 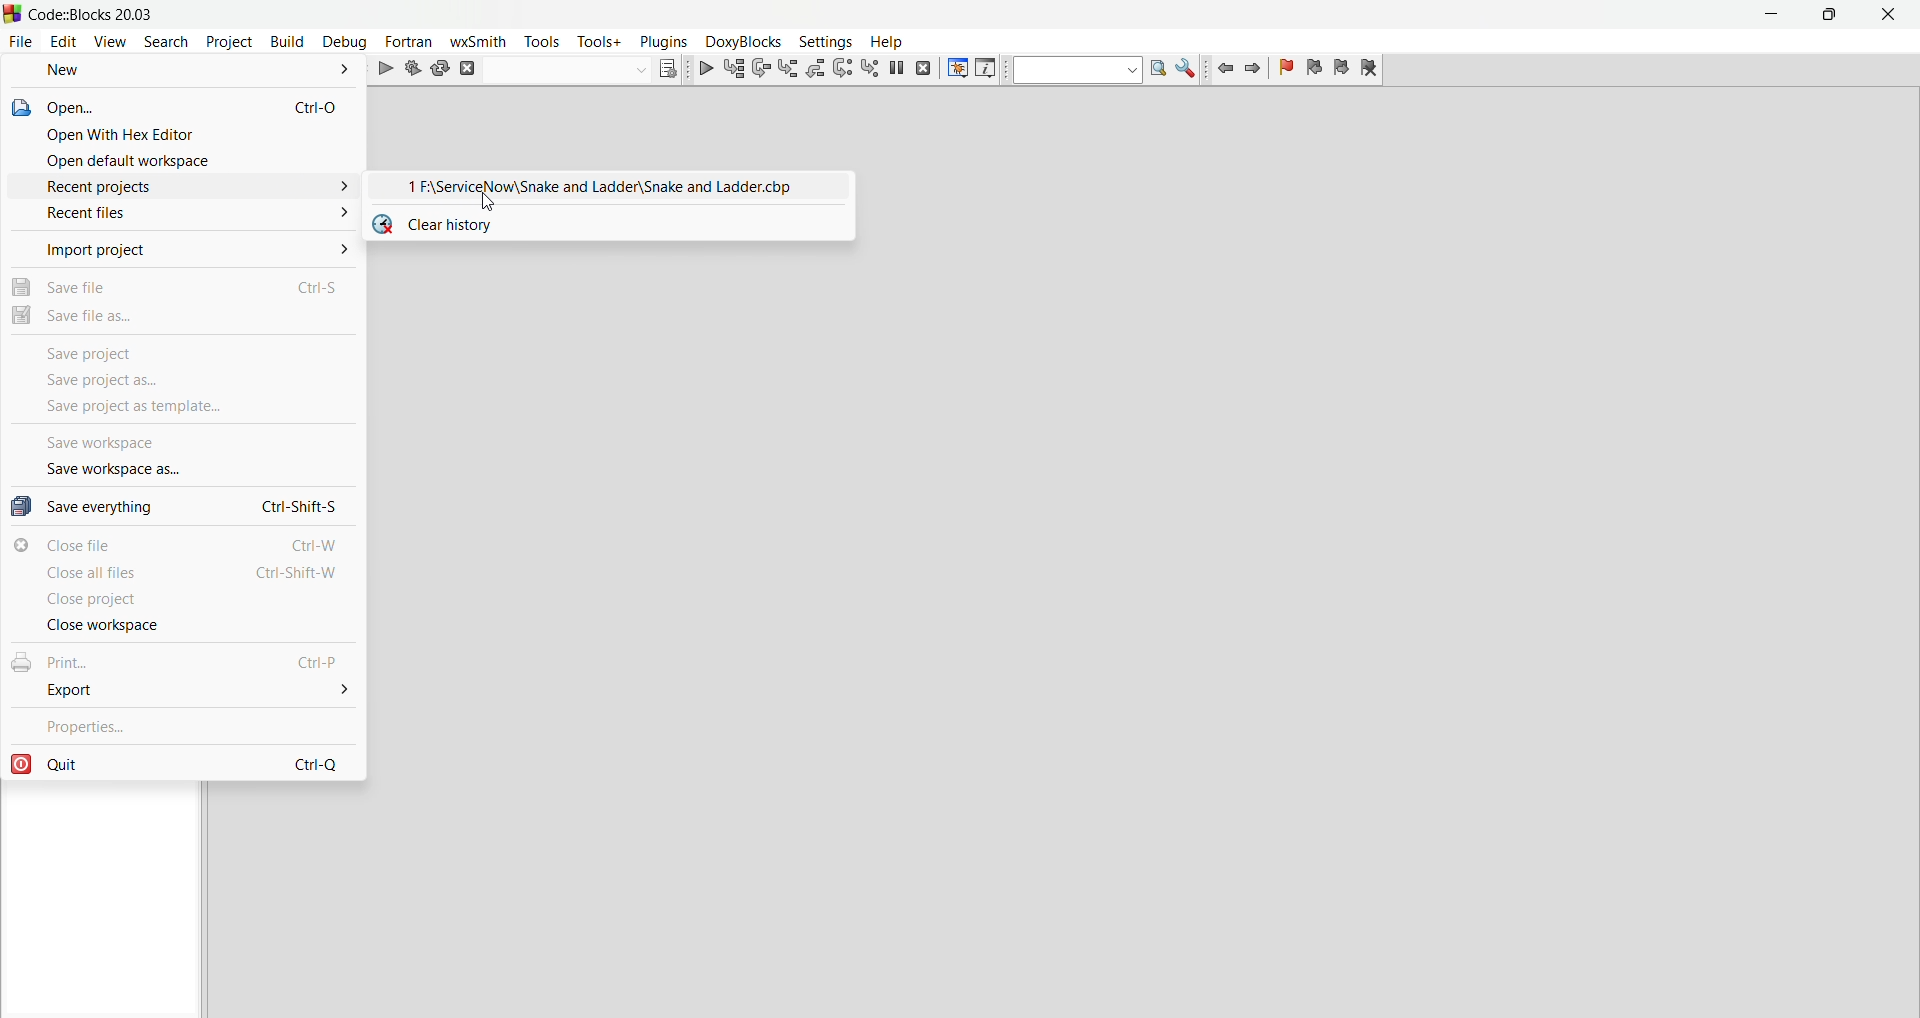 What do you see at coordinates (184, 73) in the screenshot?
I see `new` at bounding box center [184, 73].